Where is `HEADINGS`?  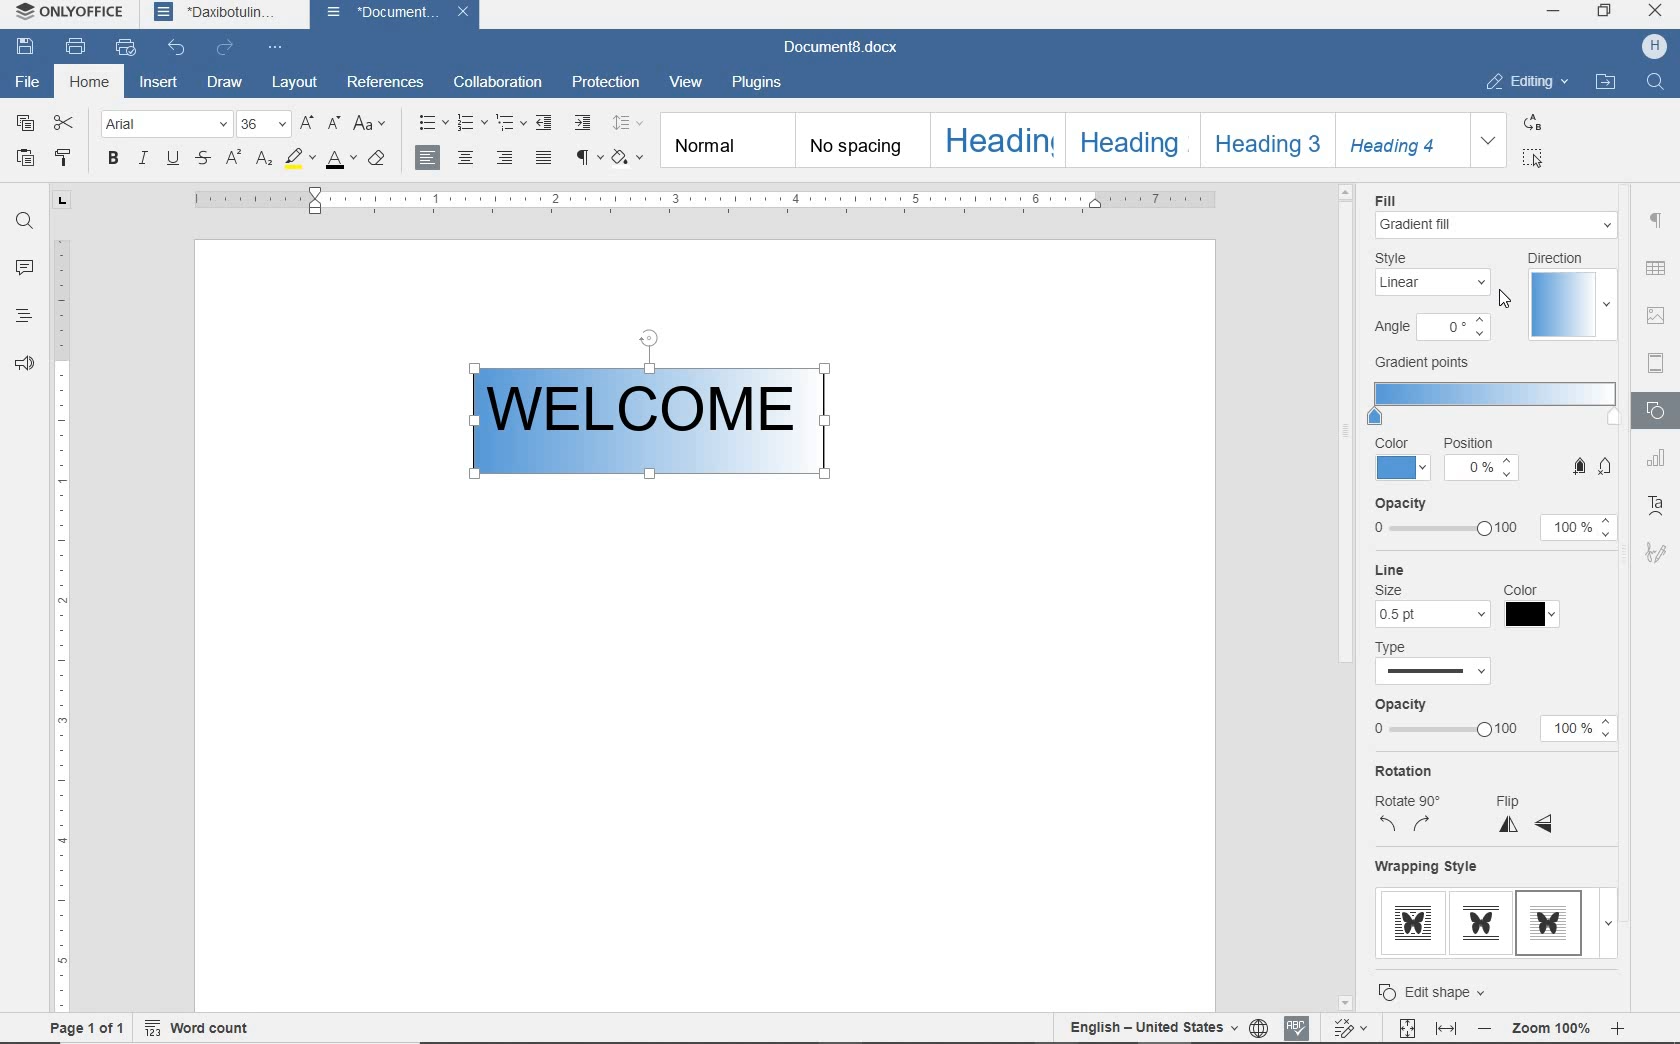 HEADINGS is located at coordinates (26, 315).